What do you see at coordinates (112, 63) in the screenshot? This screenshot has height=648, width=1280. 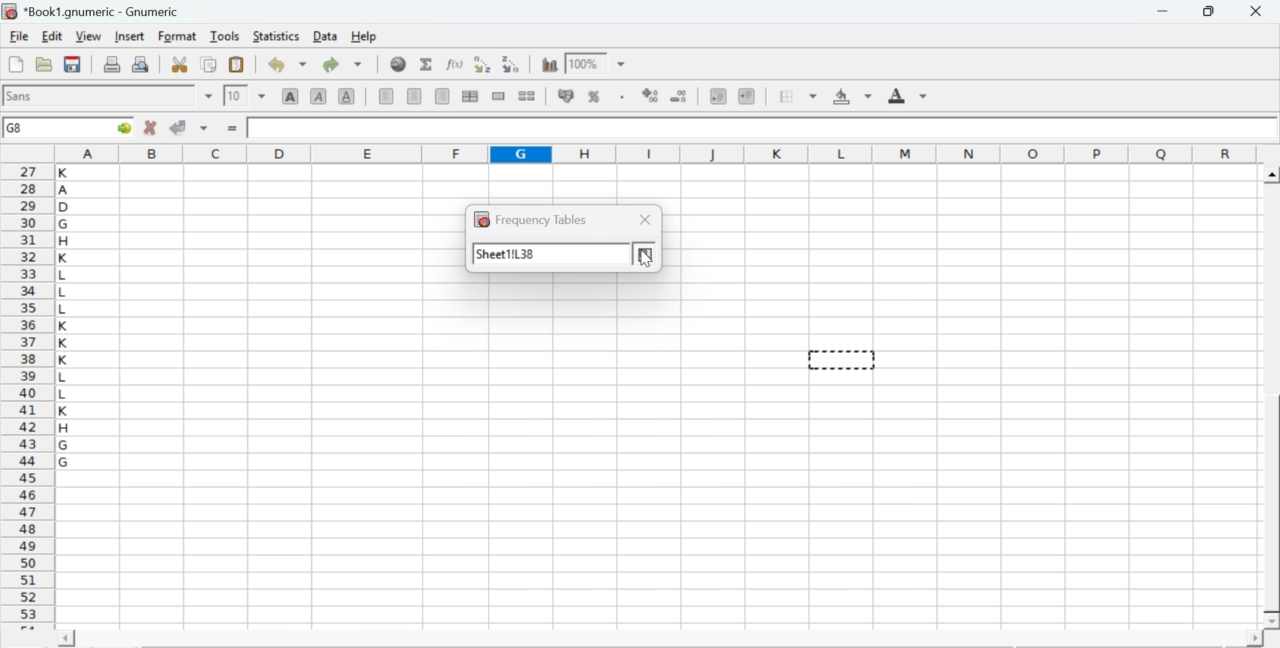 I see `print` at bounding box center [112, 63].